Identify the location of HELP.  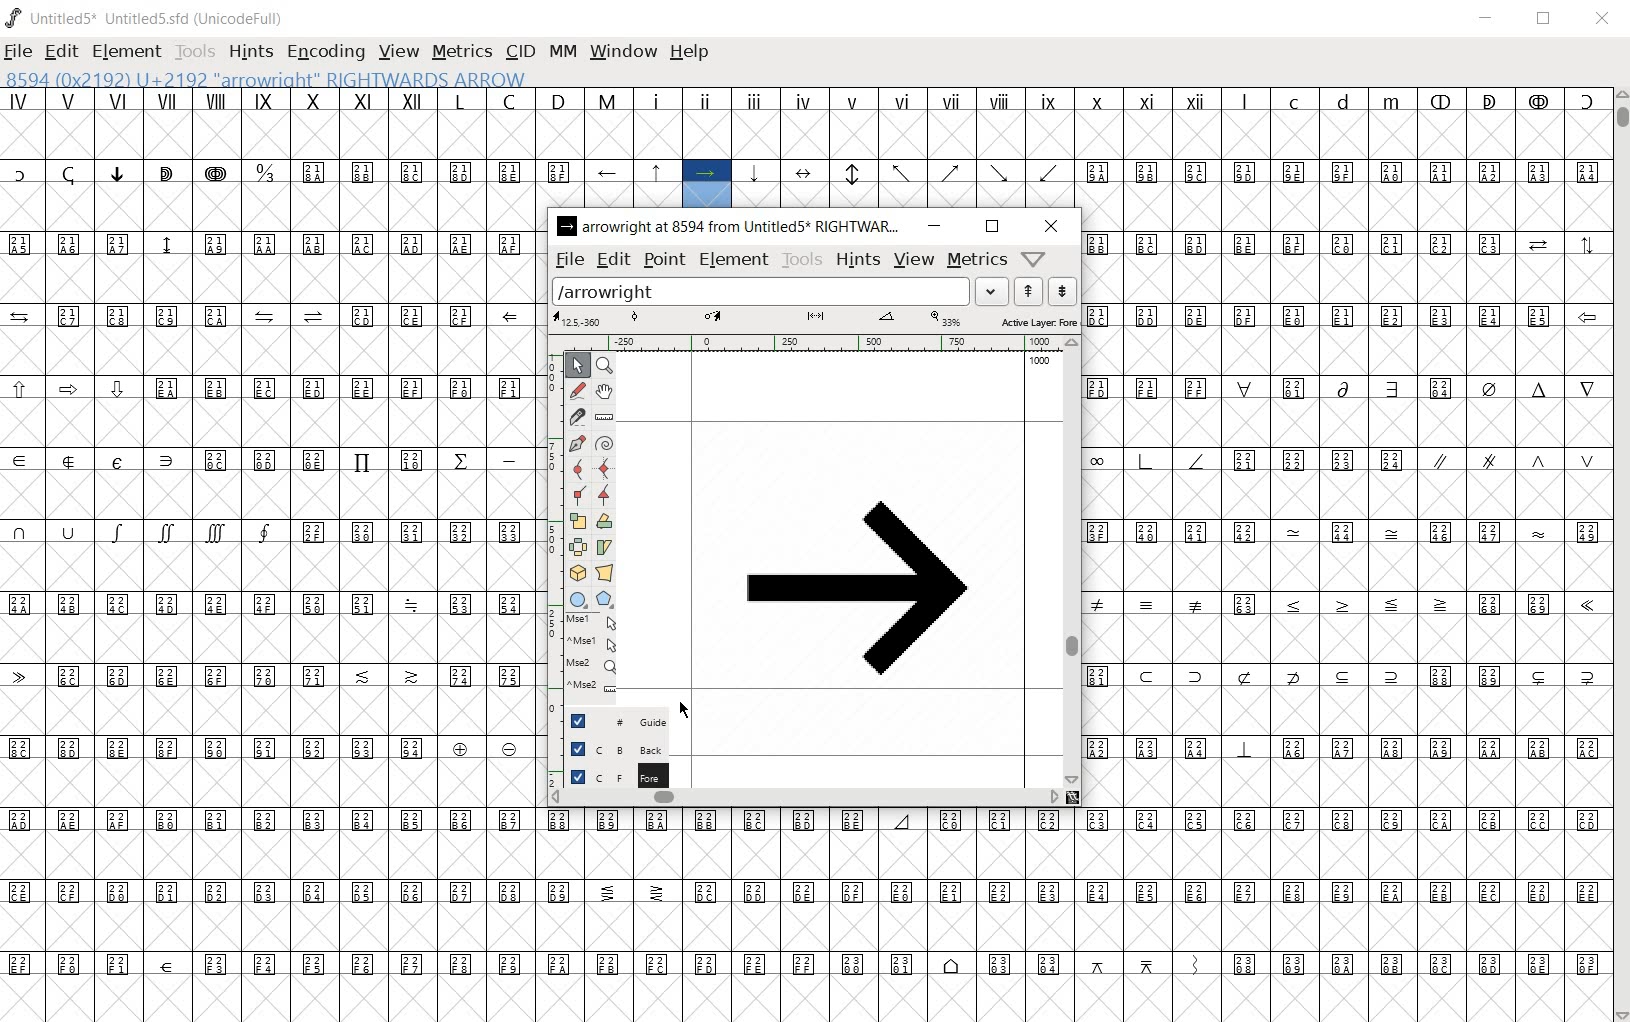
(694, 53).